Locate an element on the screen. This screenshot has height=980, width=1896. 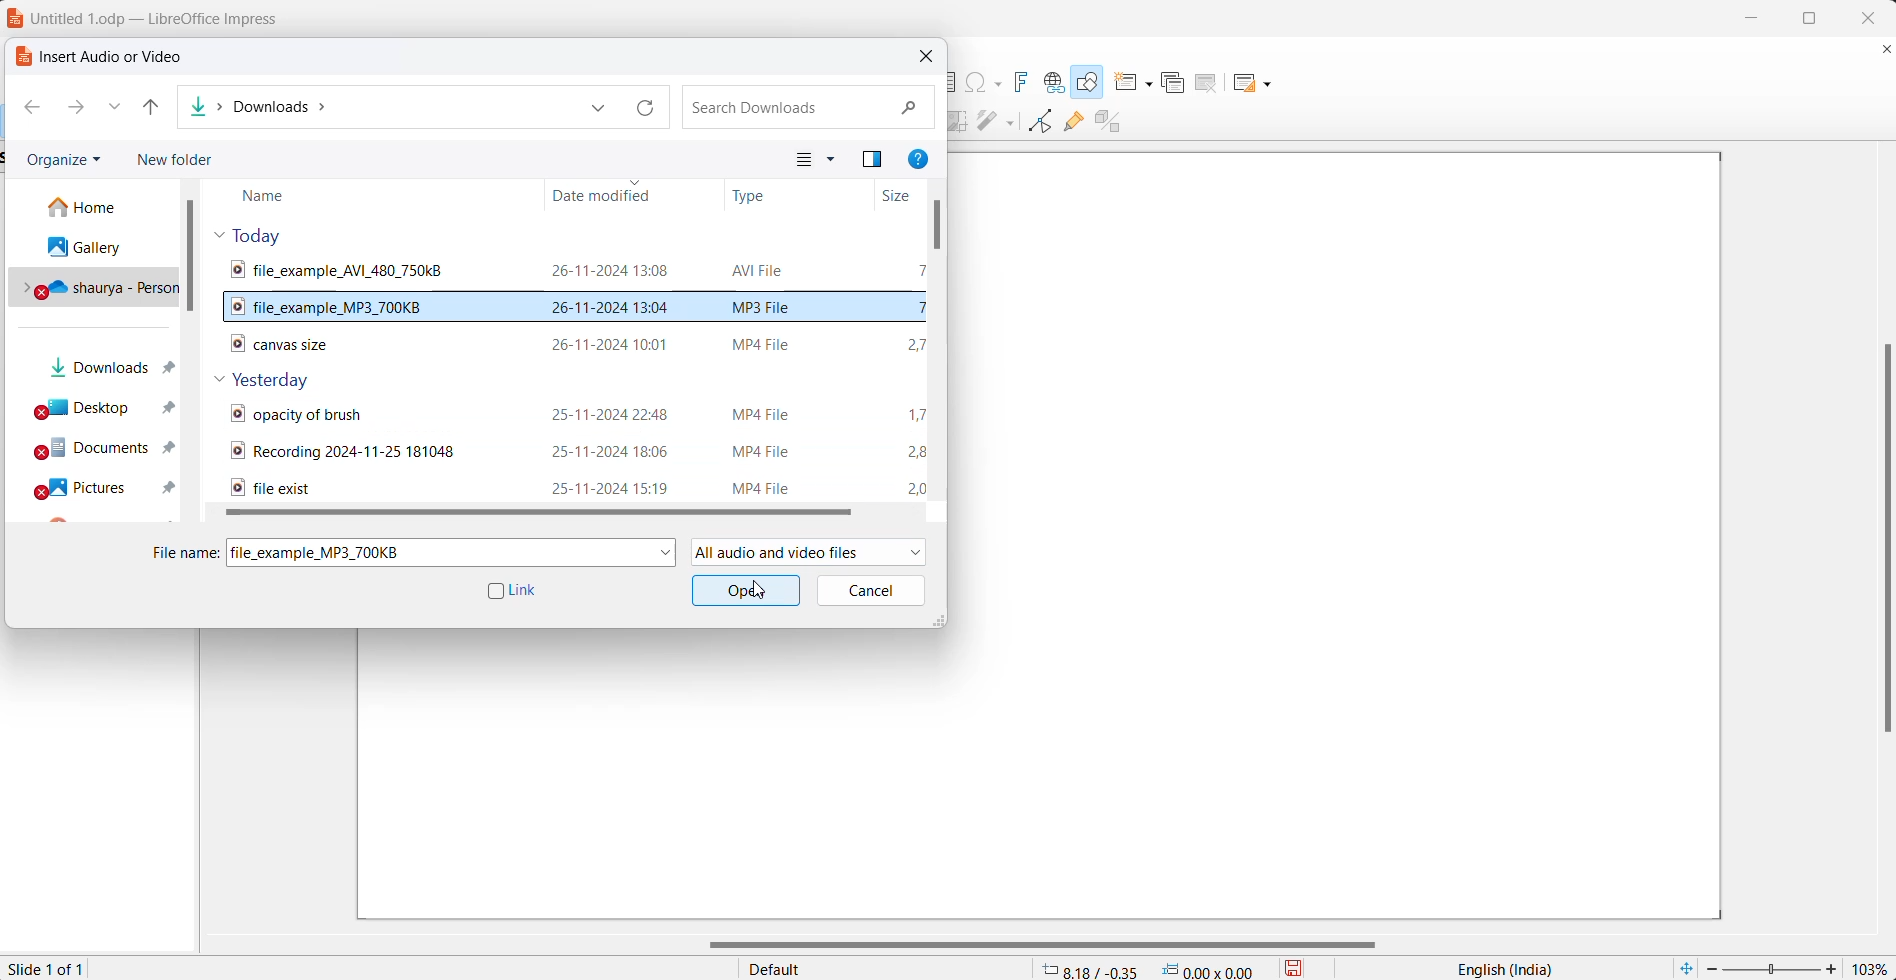
new slide is located at coordinates (1124, 82).